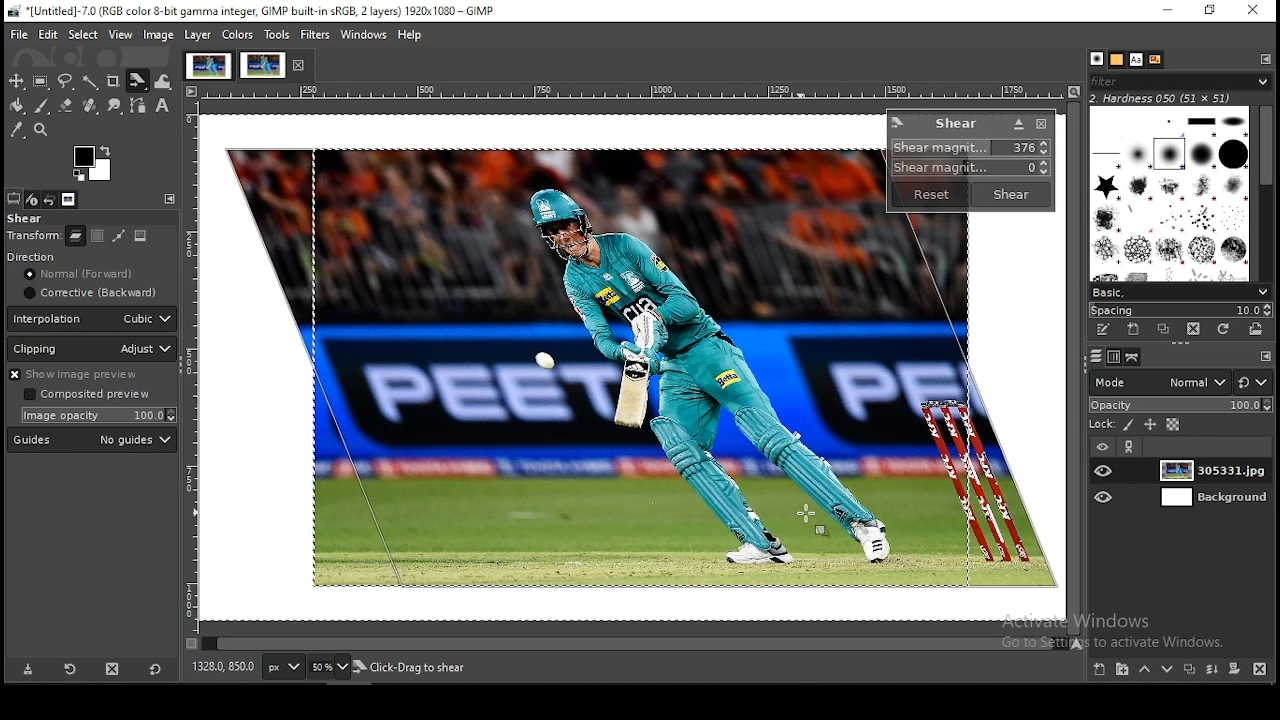 This screenshot has height=720, width=1280. Describe the element at coordinates (21, 34) in the screenshot. I see `file` at that location.